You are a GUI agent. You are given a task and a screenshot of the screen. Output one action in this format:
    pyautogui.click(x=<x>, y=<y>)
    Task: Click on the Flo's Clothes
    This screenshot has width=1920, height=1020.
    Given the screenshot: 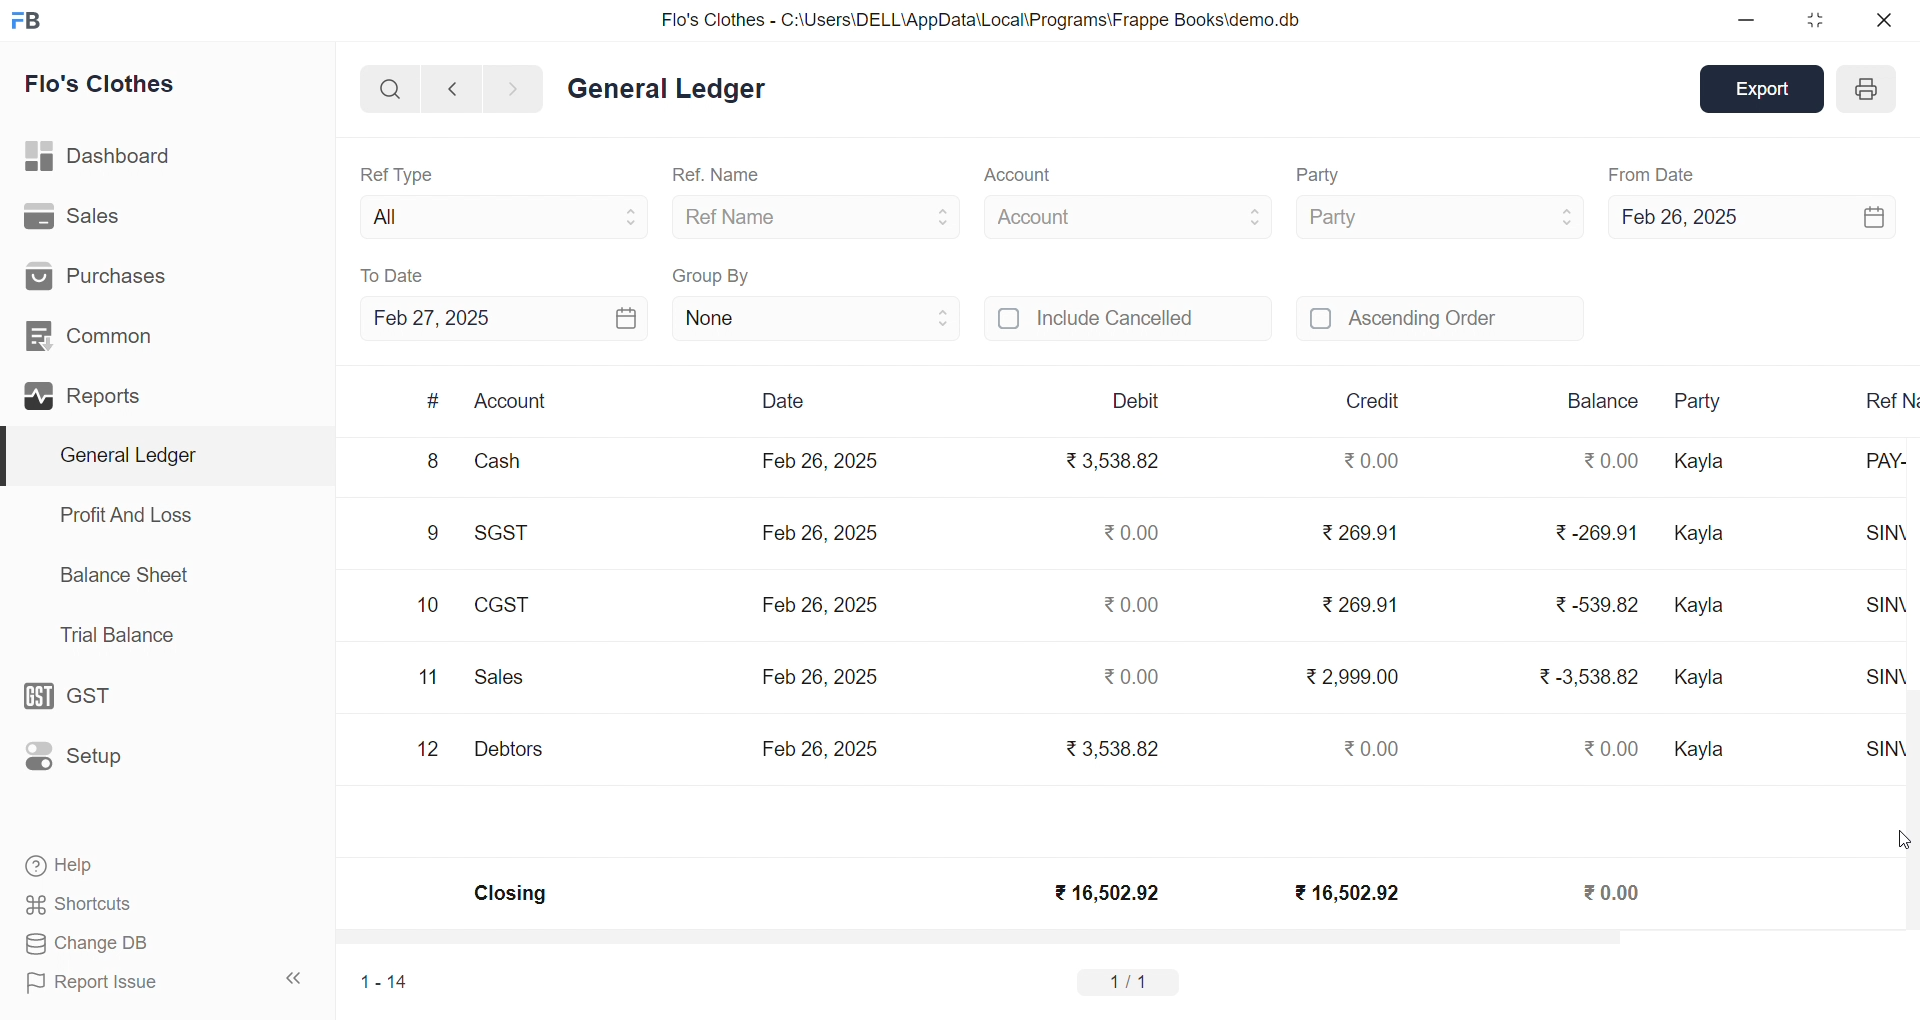 What is the action you would take?
    pyautogui.click(x=101, y=84)
    